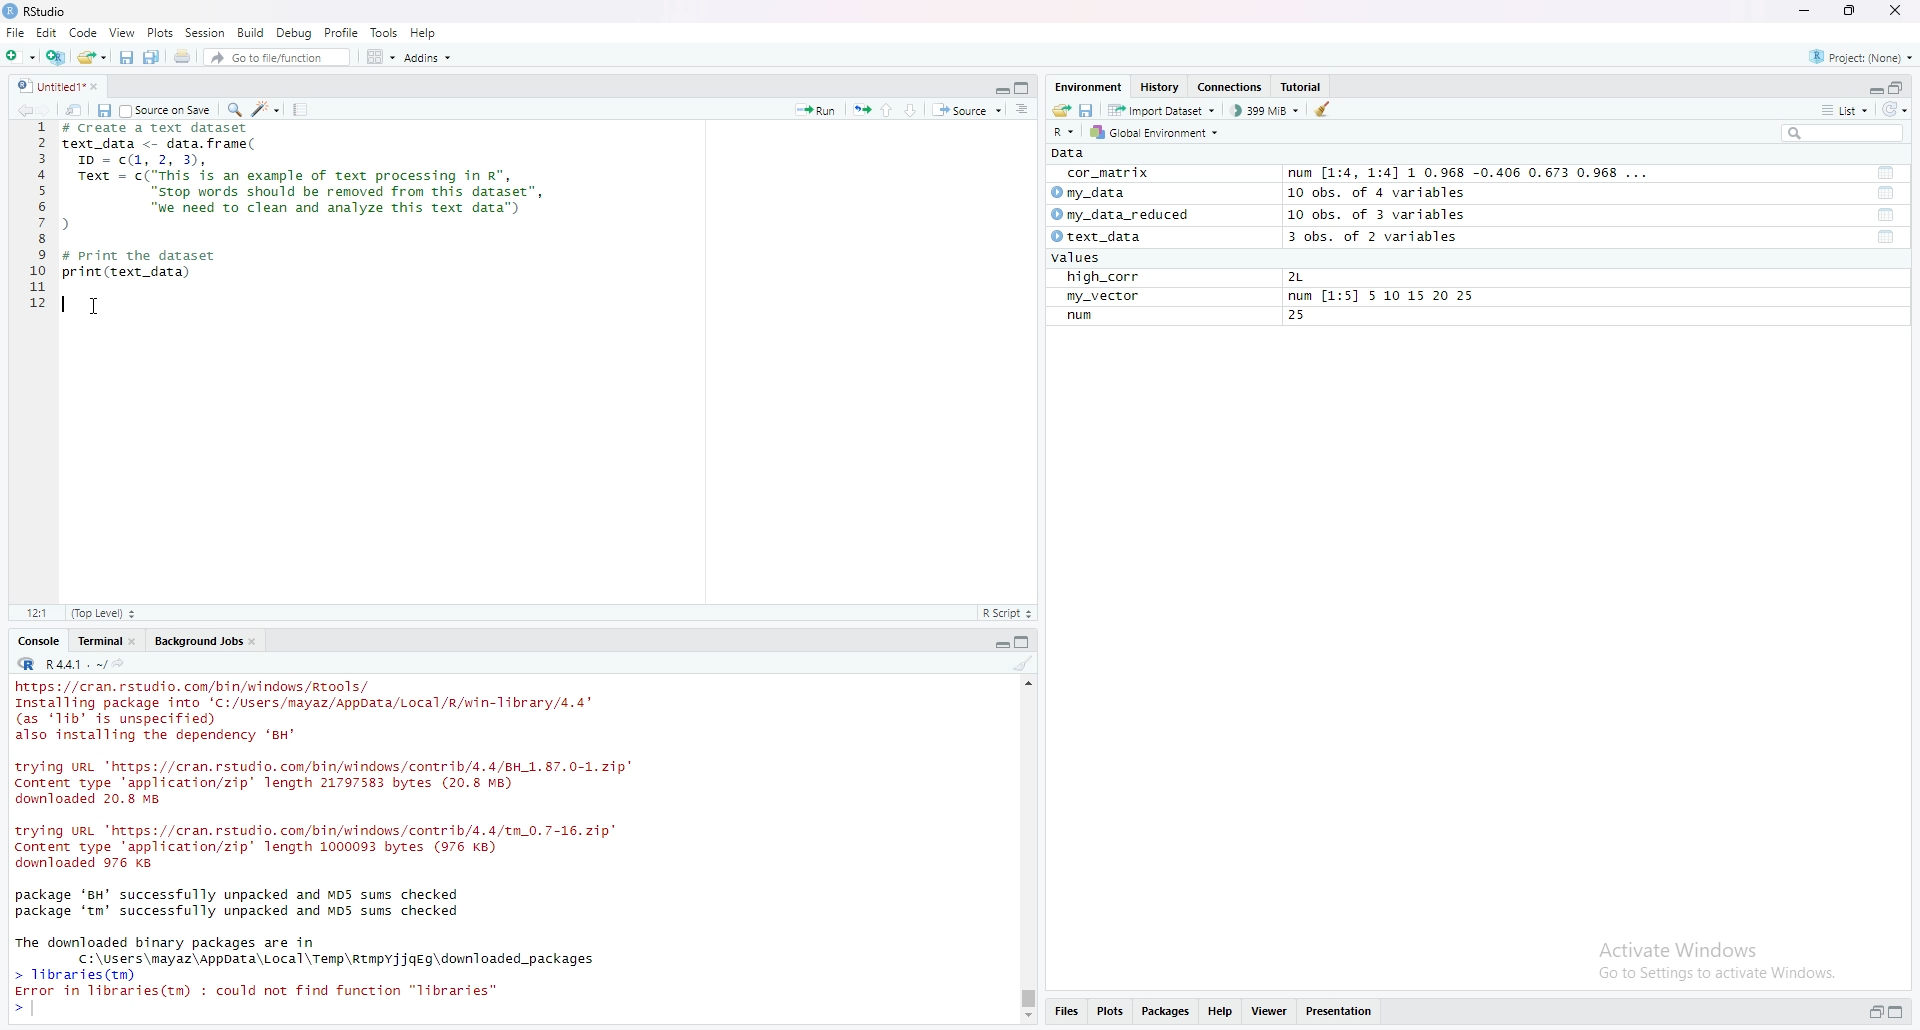 The image size is (1920, 1030). I want to click on create a project, so click(55, 59).